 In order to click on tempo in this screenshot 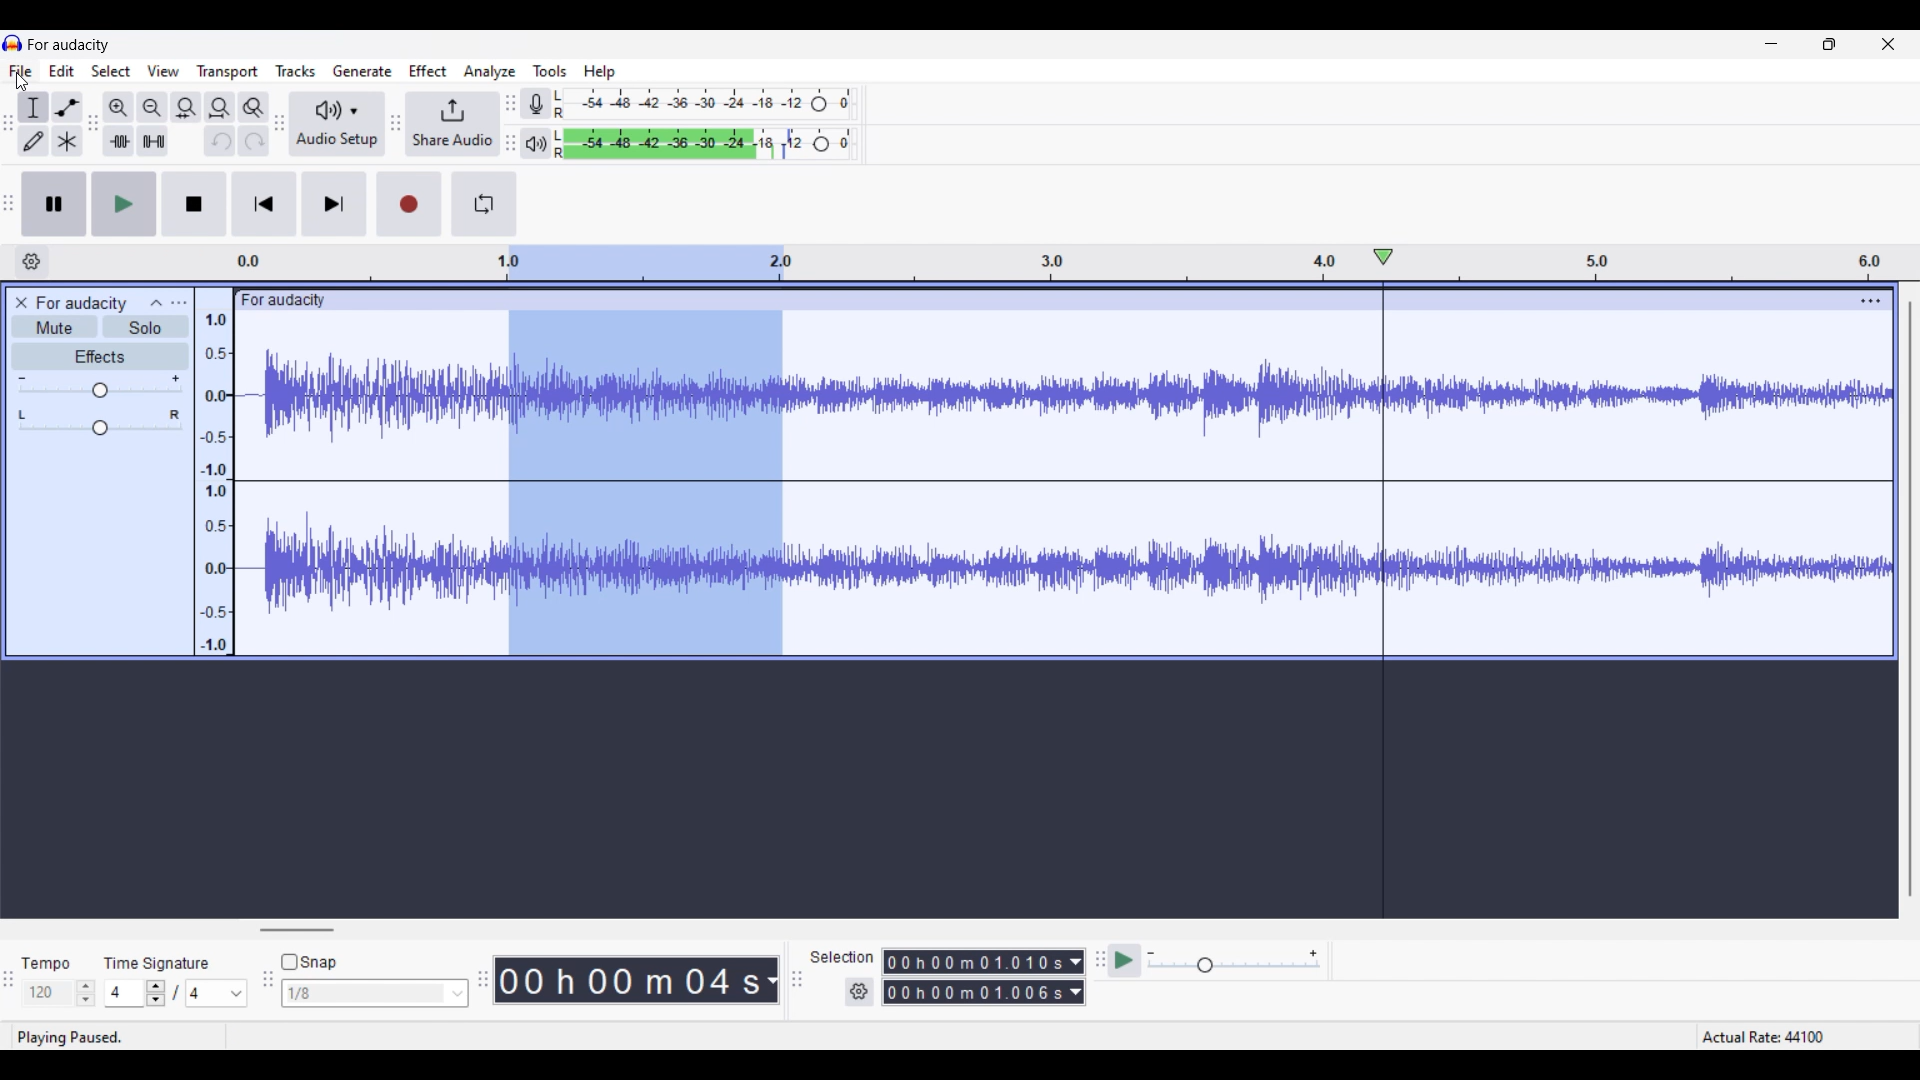, I will do `click(46, 964)`.